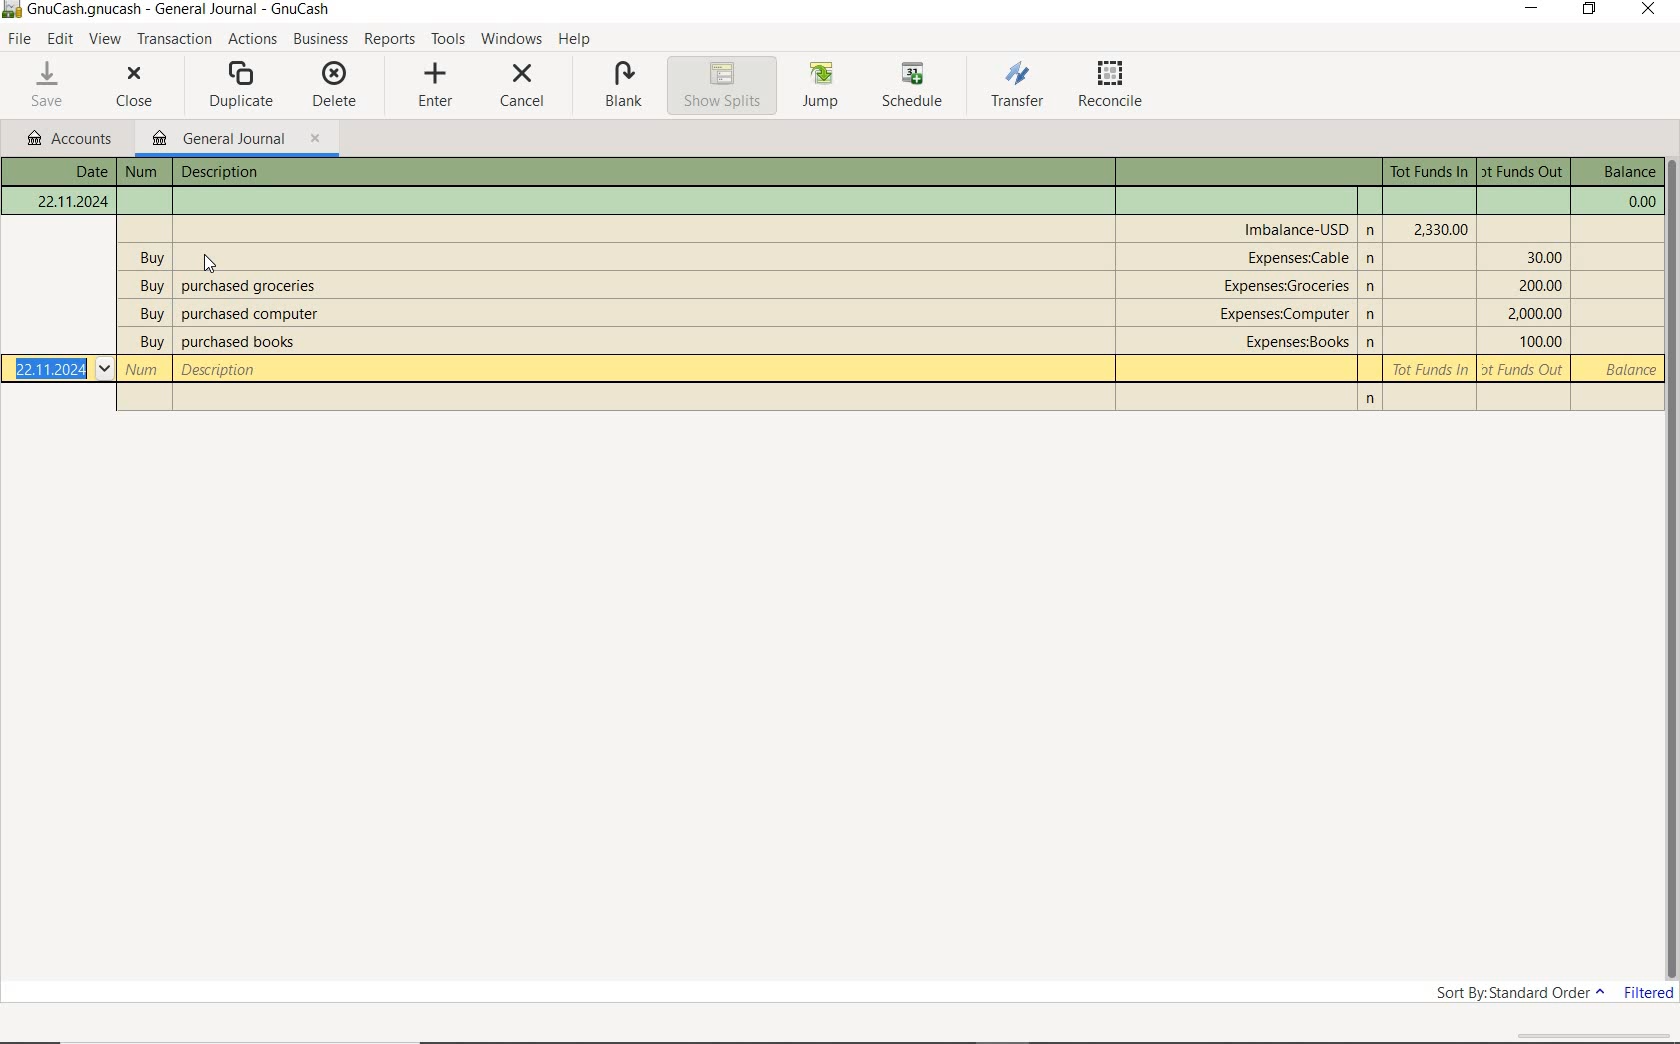  Describe the element at coordinates (844, 286) in the screenshot. I see `Text` at that location.